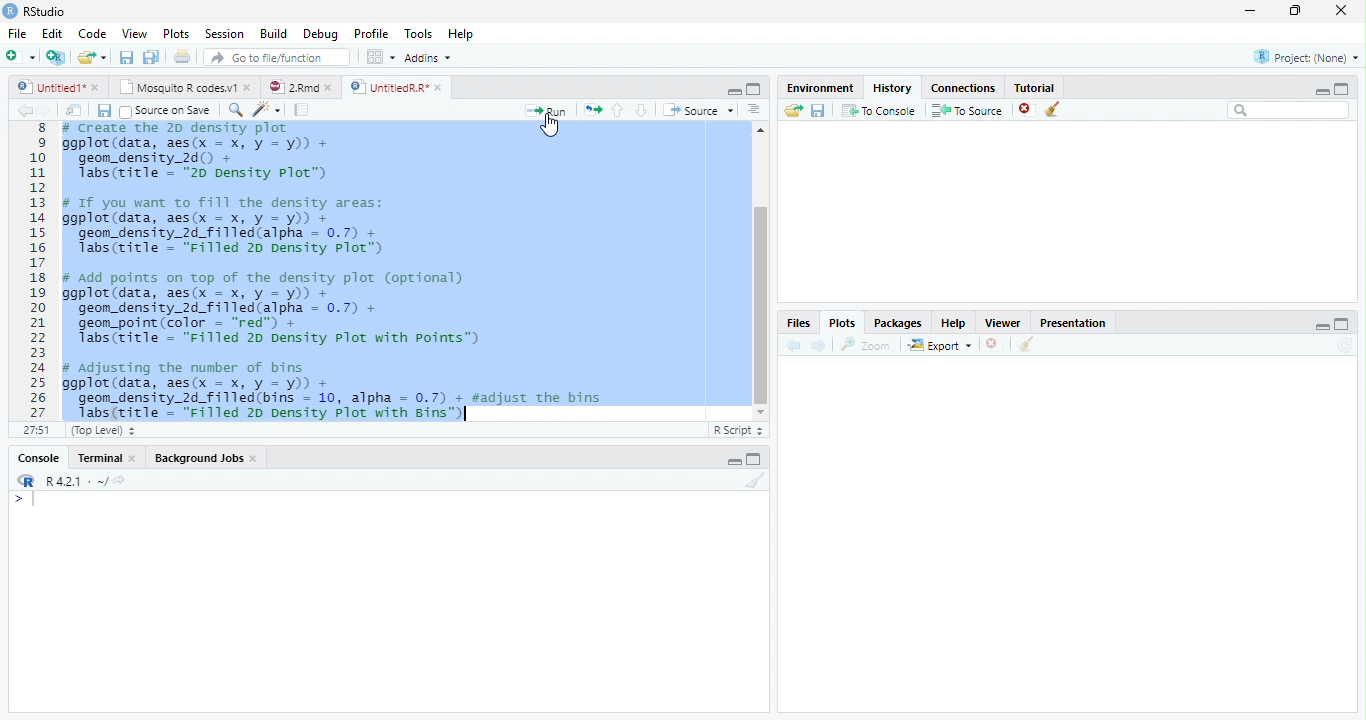 The width and height of the screenshot is (1366, 720). I want to click on minimize, so click(1323, 326).